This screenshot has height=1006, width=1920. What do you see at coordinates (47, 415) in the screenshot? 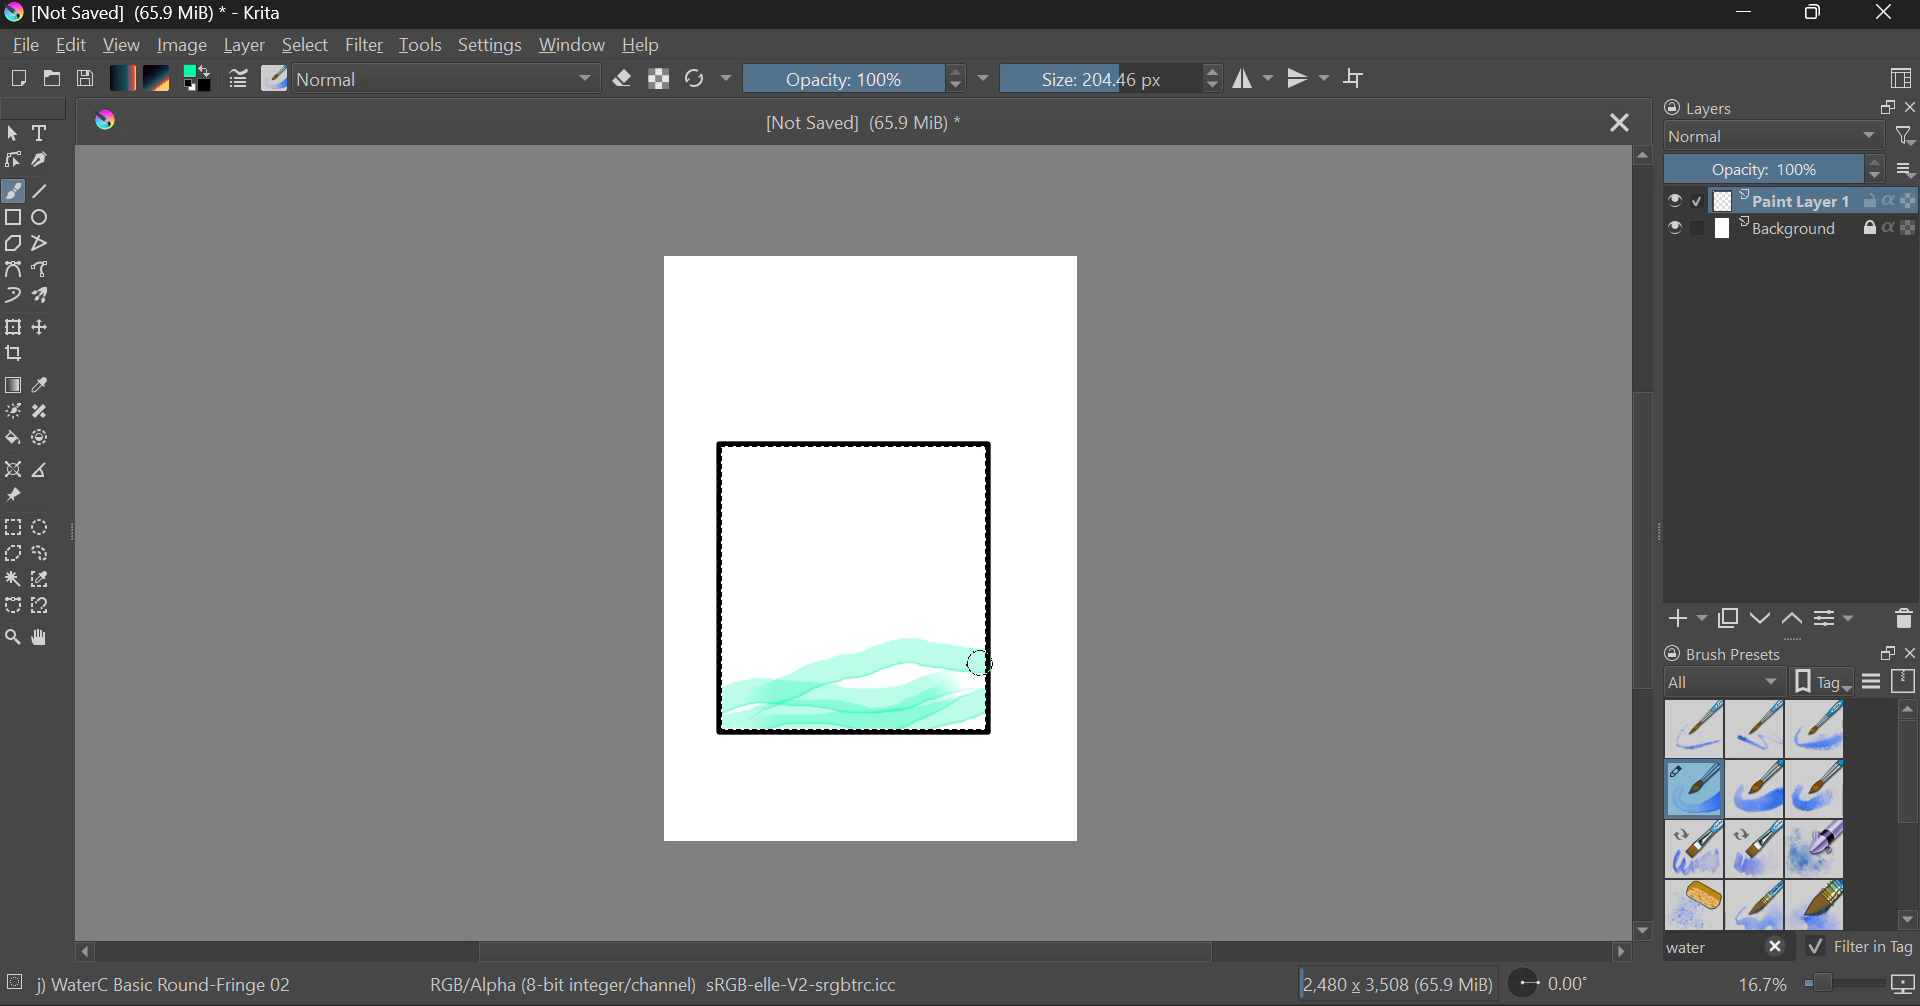
I see `Smart Patch Tool` at bounding box center [47, 415].